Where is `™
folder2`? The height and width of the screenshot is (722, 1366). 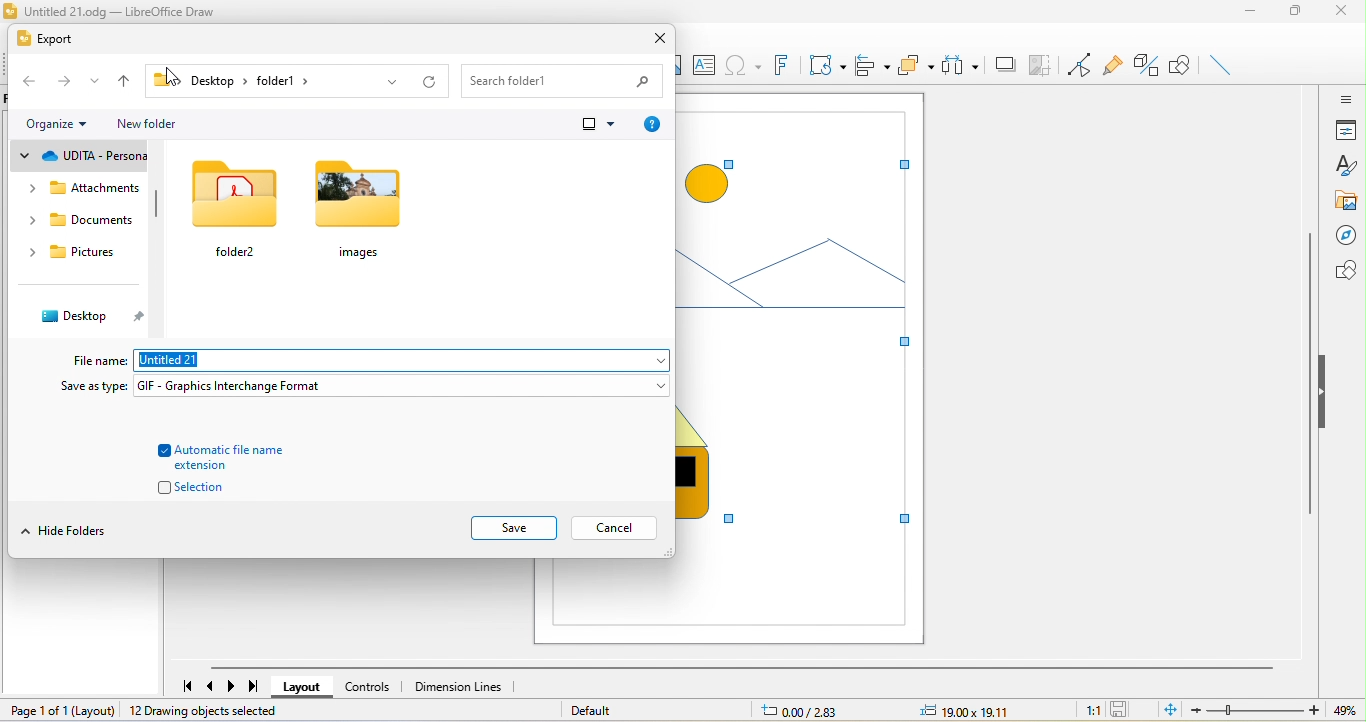 ™
folder2 is located at coordinates (234, 210).